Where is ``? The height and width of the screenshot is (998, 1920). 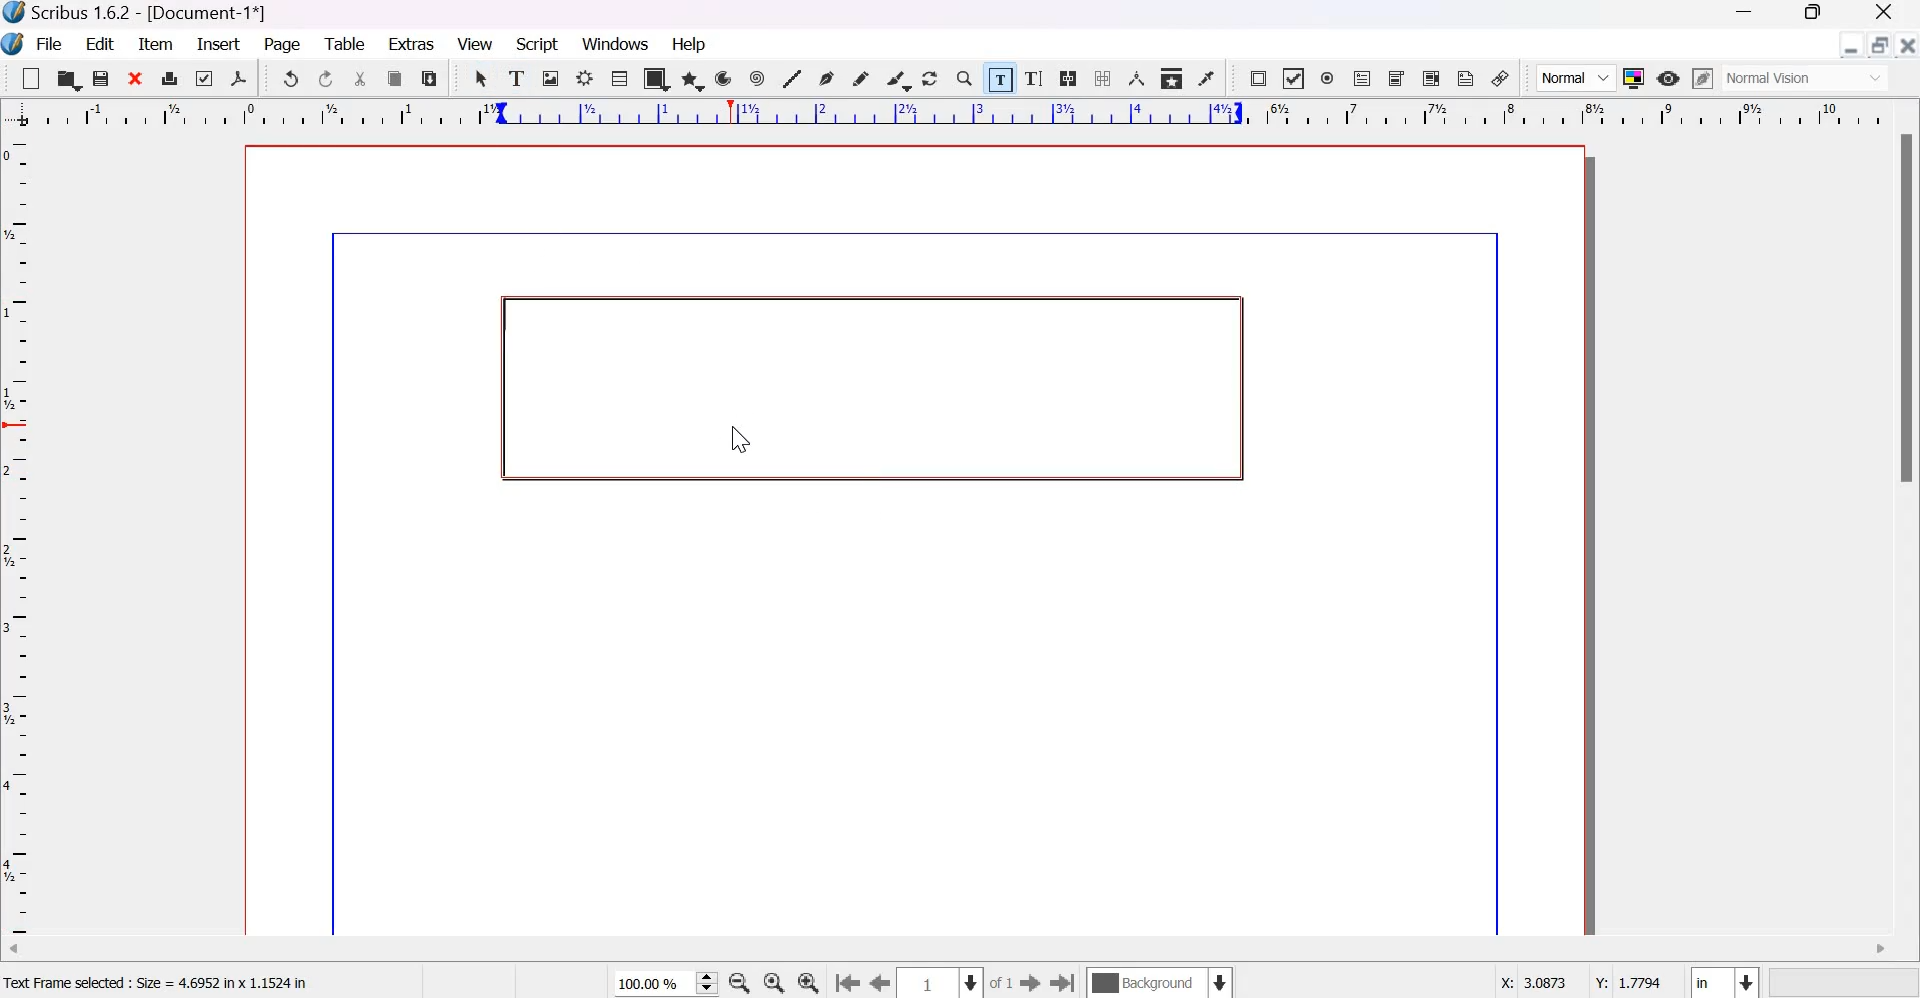  is located at coordinates (344, 44).